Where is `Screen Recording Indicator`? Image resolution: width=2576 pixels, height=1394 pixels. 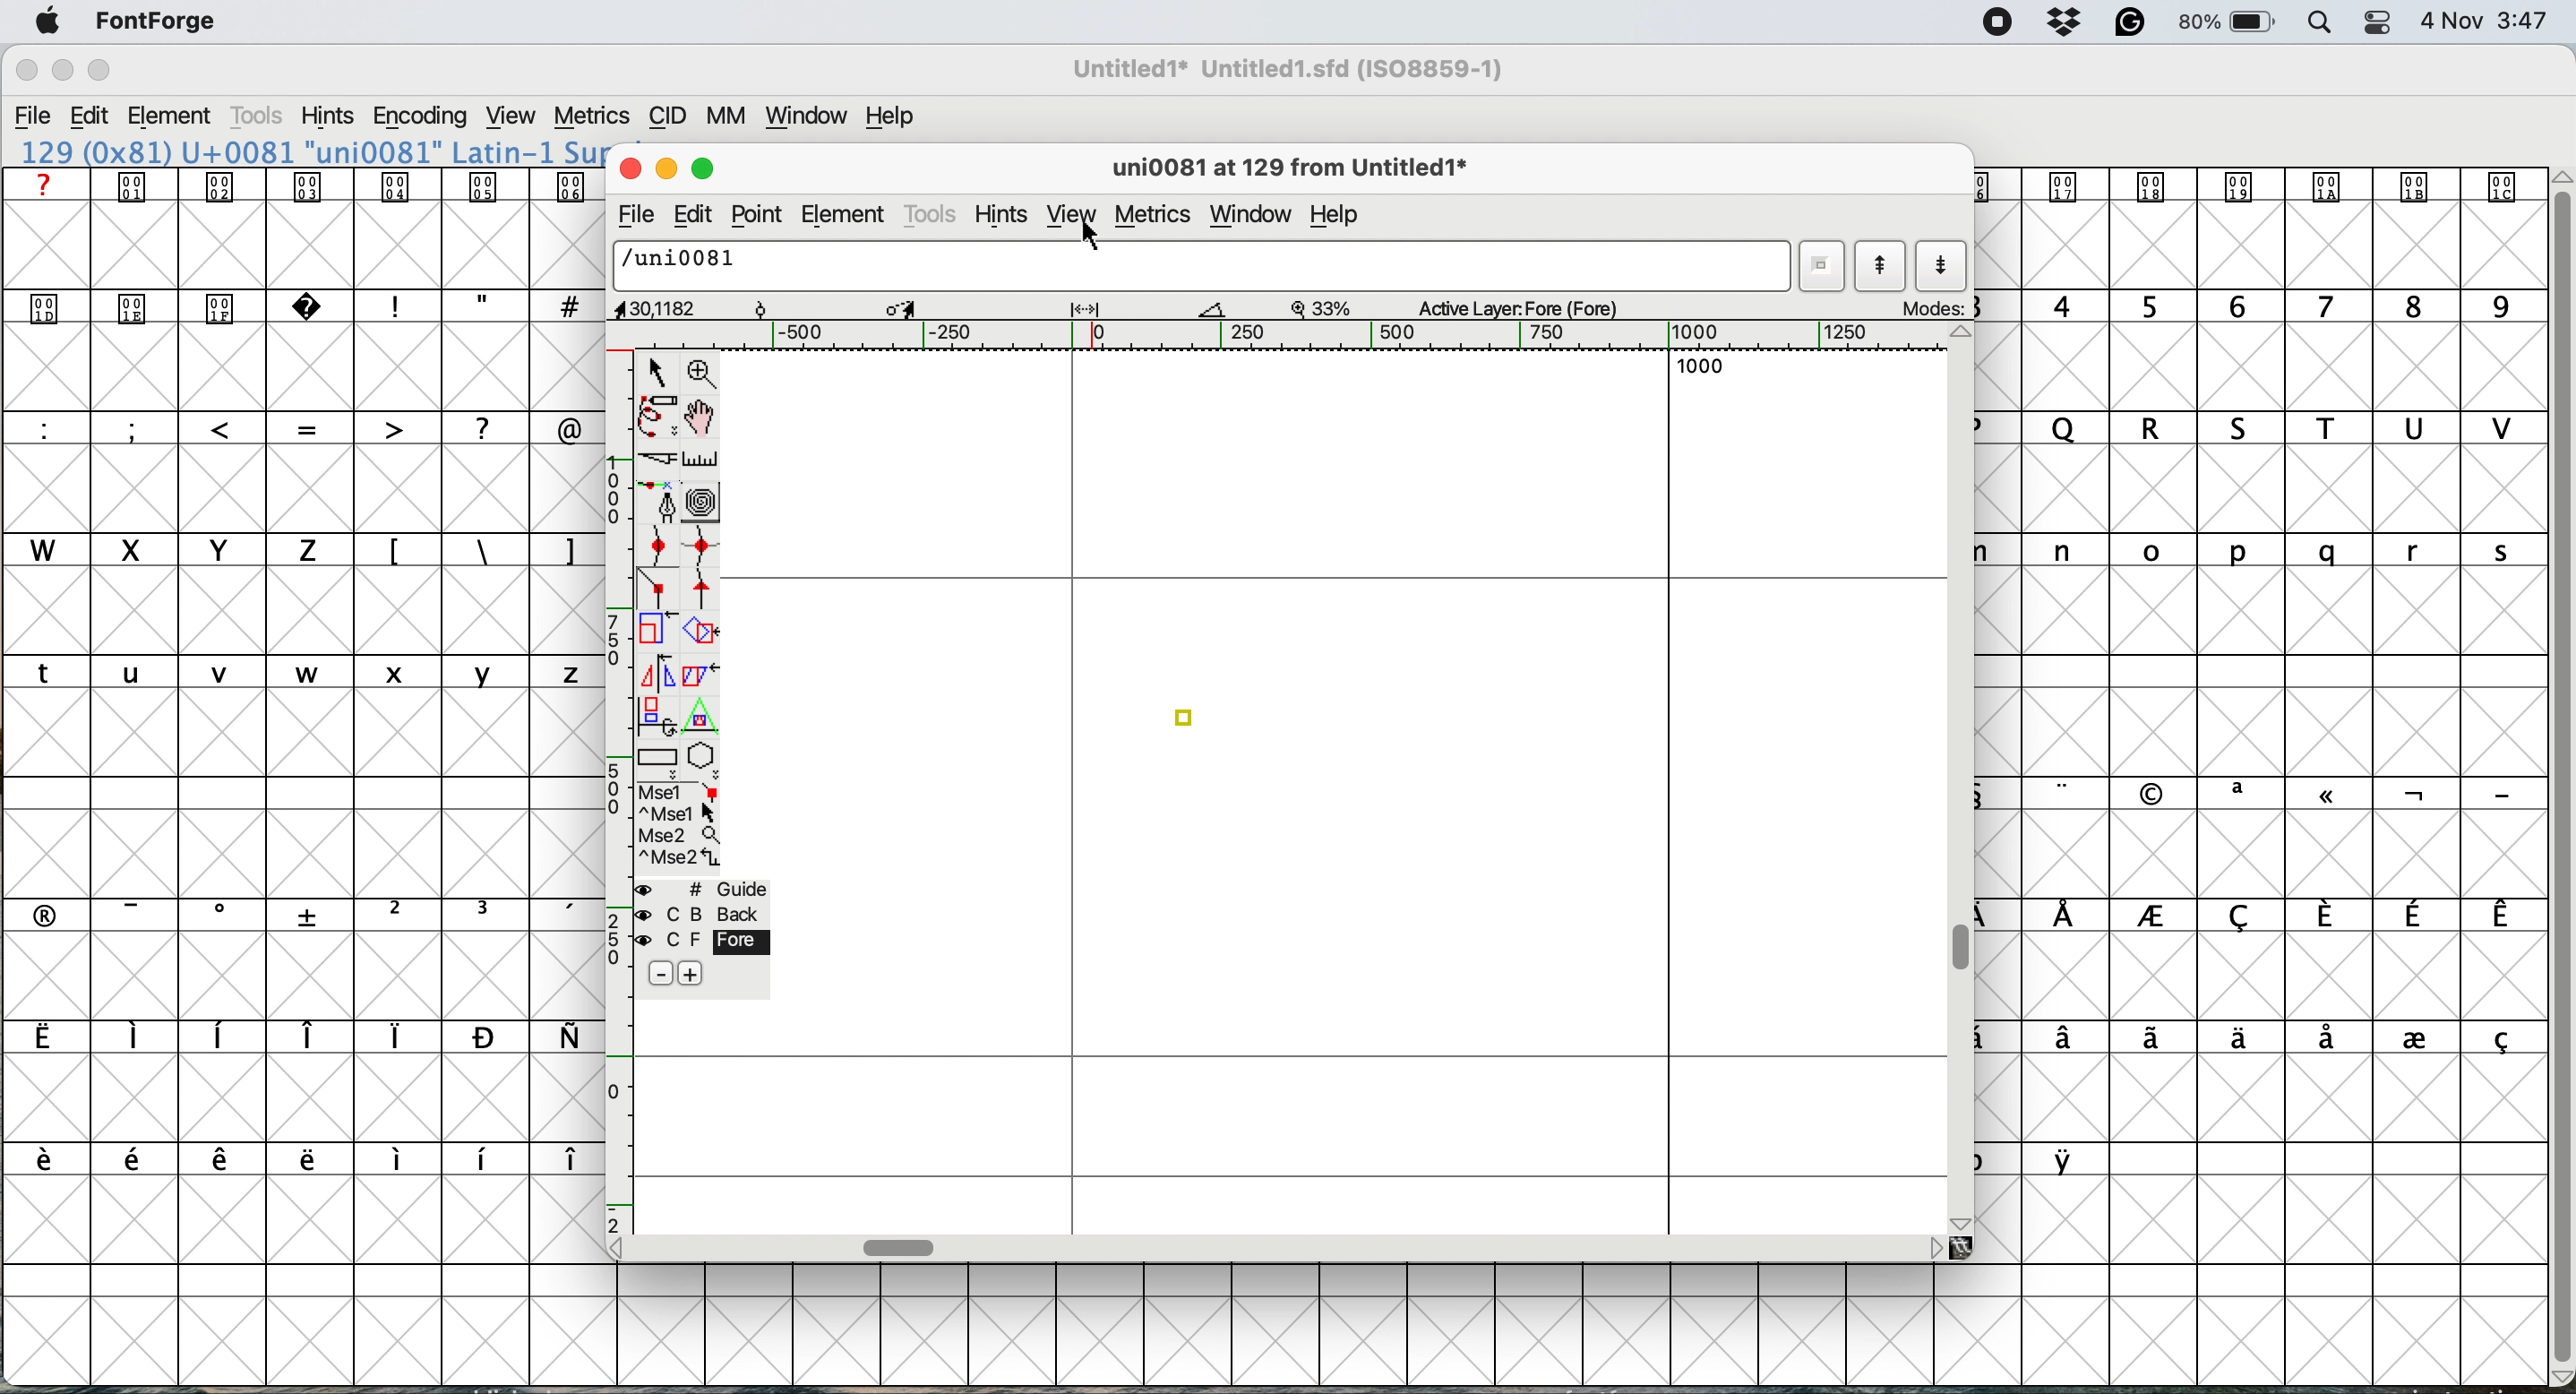 Screen Recording Indicator is located at coordinates (1998, 22).